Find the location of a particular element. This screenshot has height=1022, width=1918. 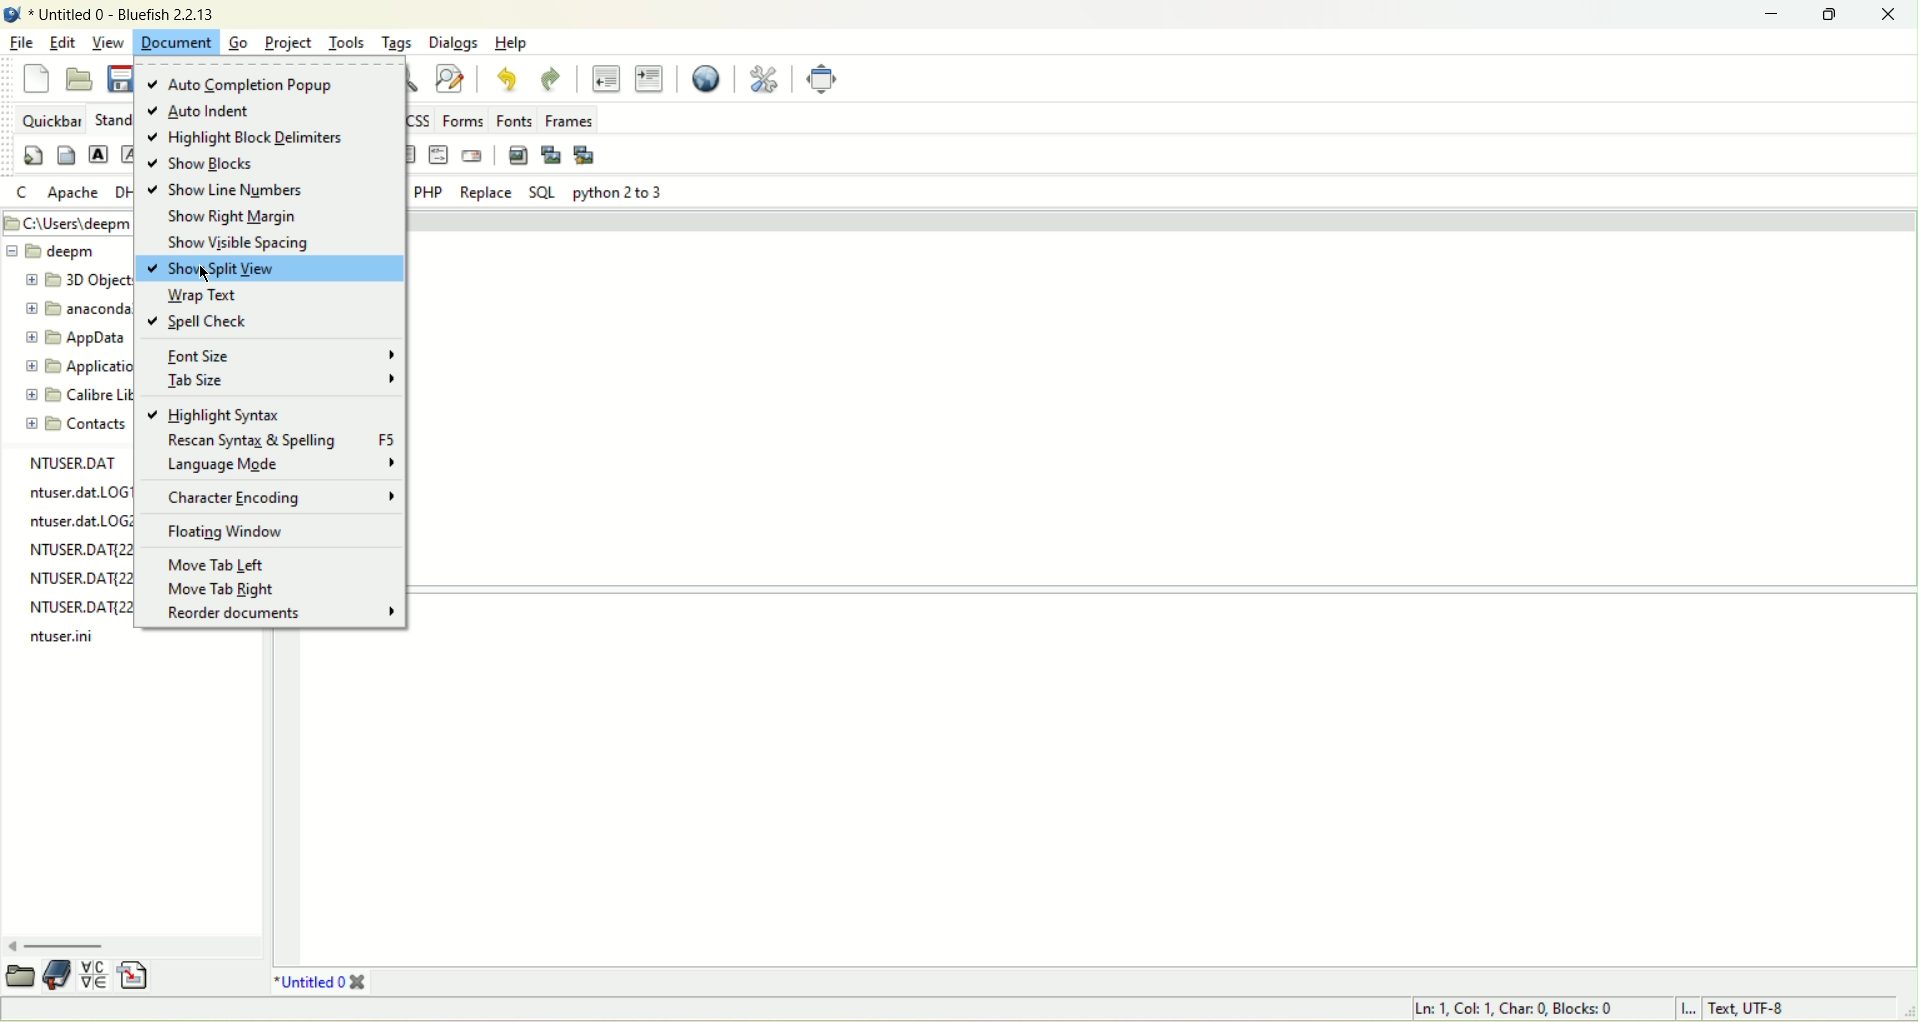

cursor position is located at coordinates (1519, 1010).